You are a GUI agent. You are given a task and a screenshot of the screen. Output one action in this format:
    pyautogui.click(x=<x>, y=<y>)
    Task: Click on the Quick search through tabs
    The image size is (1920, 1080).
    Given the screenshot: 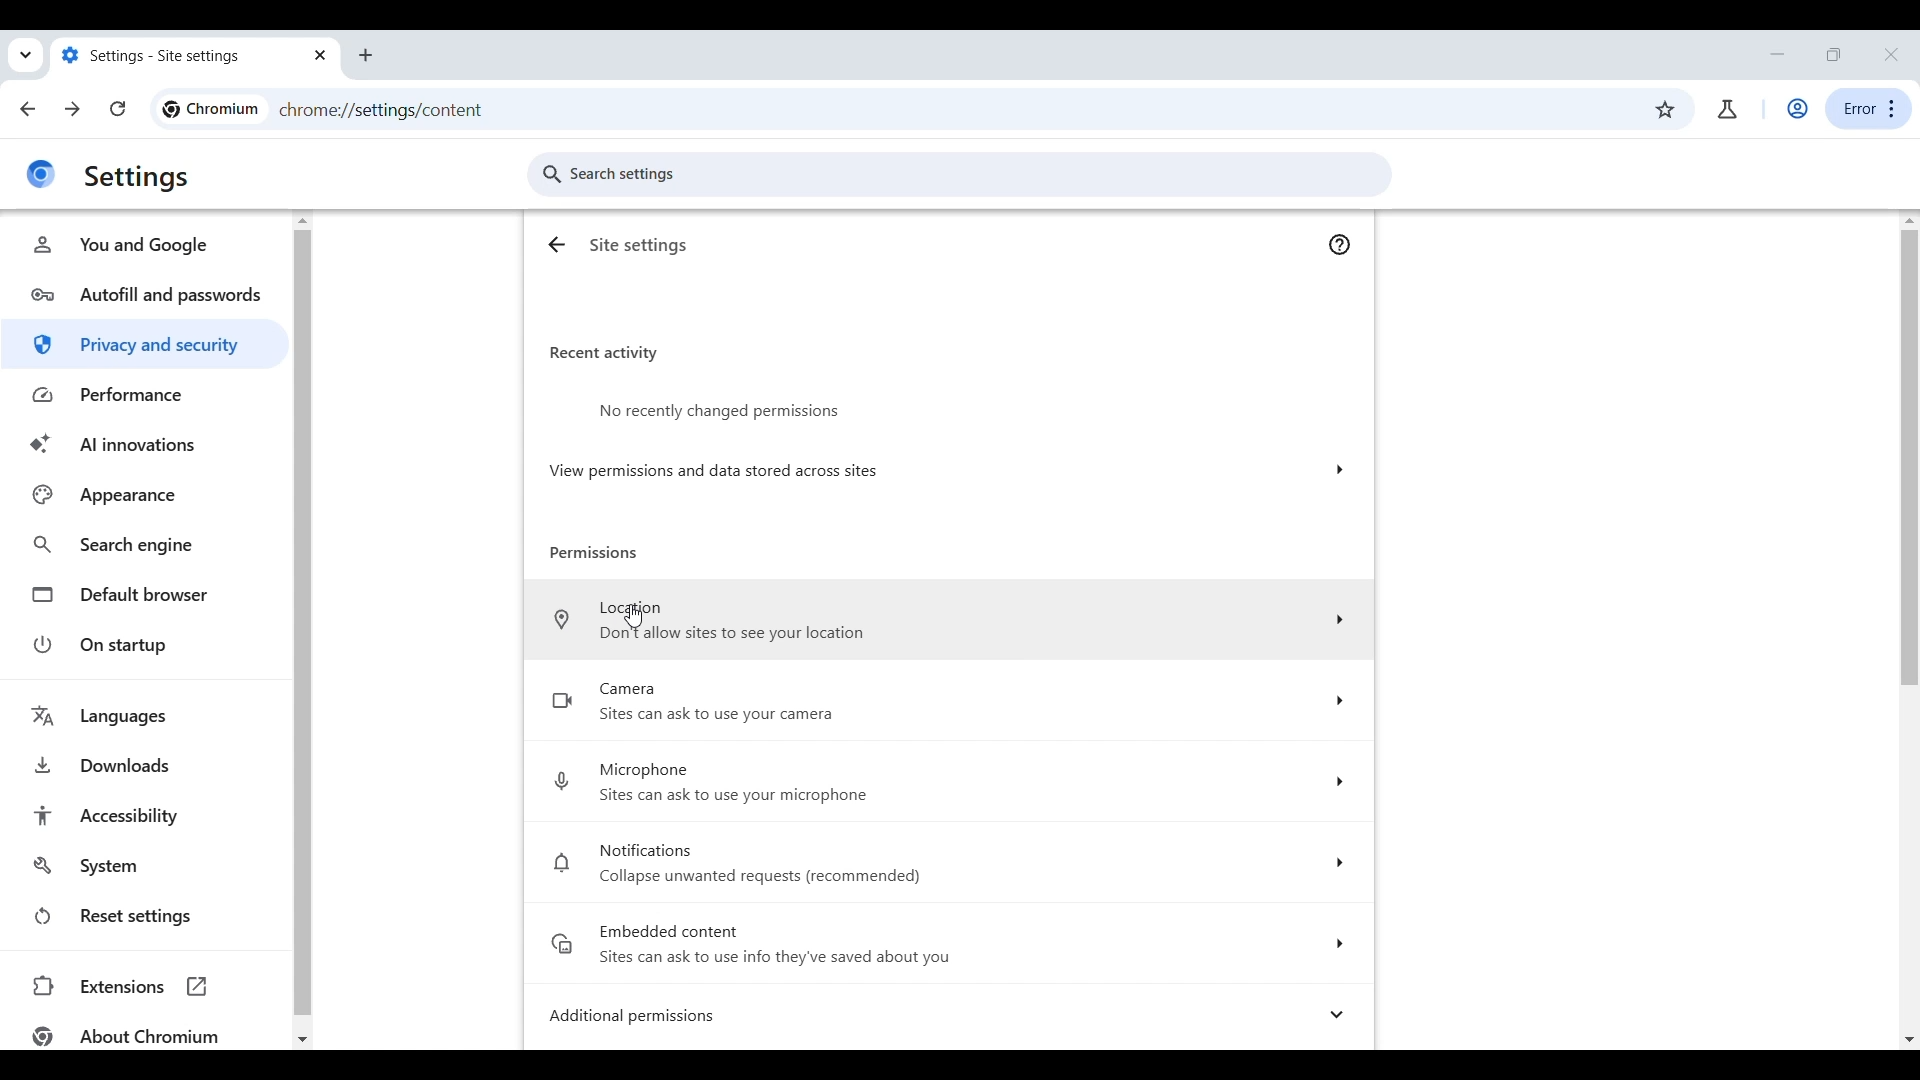 What is the action you would take?
    pyautogui.click(x=27, y=55)
    